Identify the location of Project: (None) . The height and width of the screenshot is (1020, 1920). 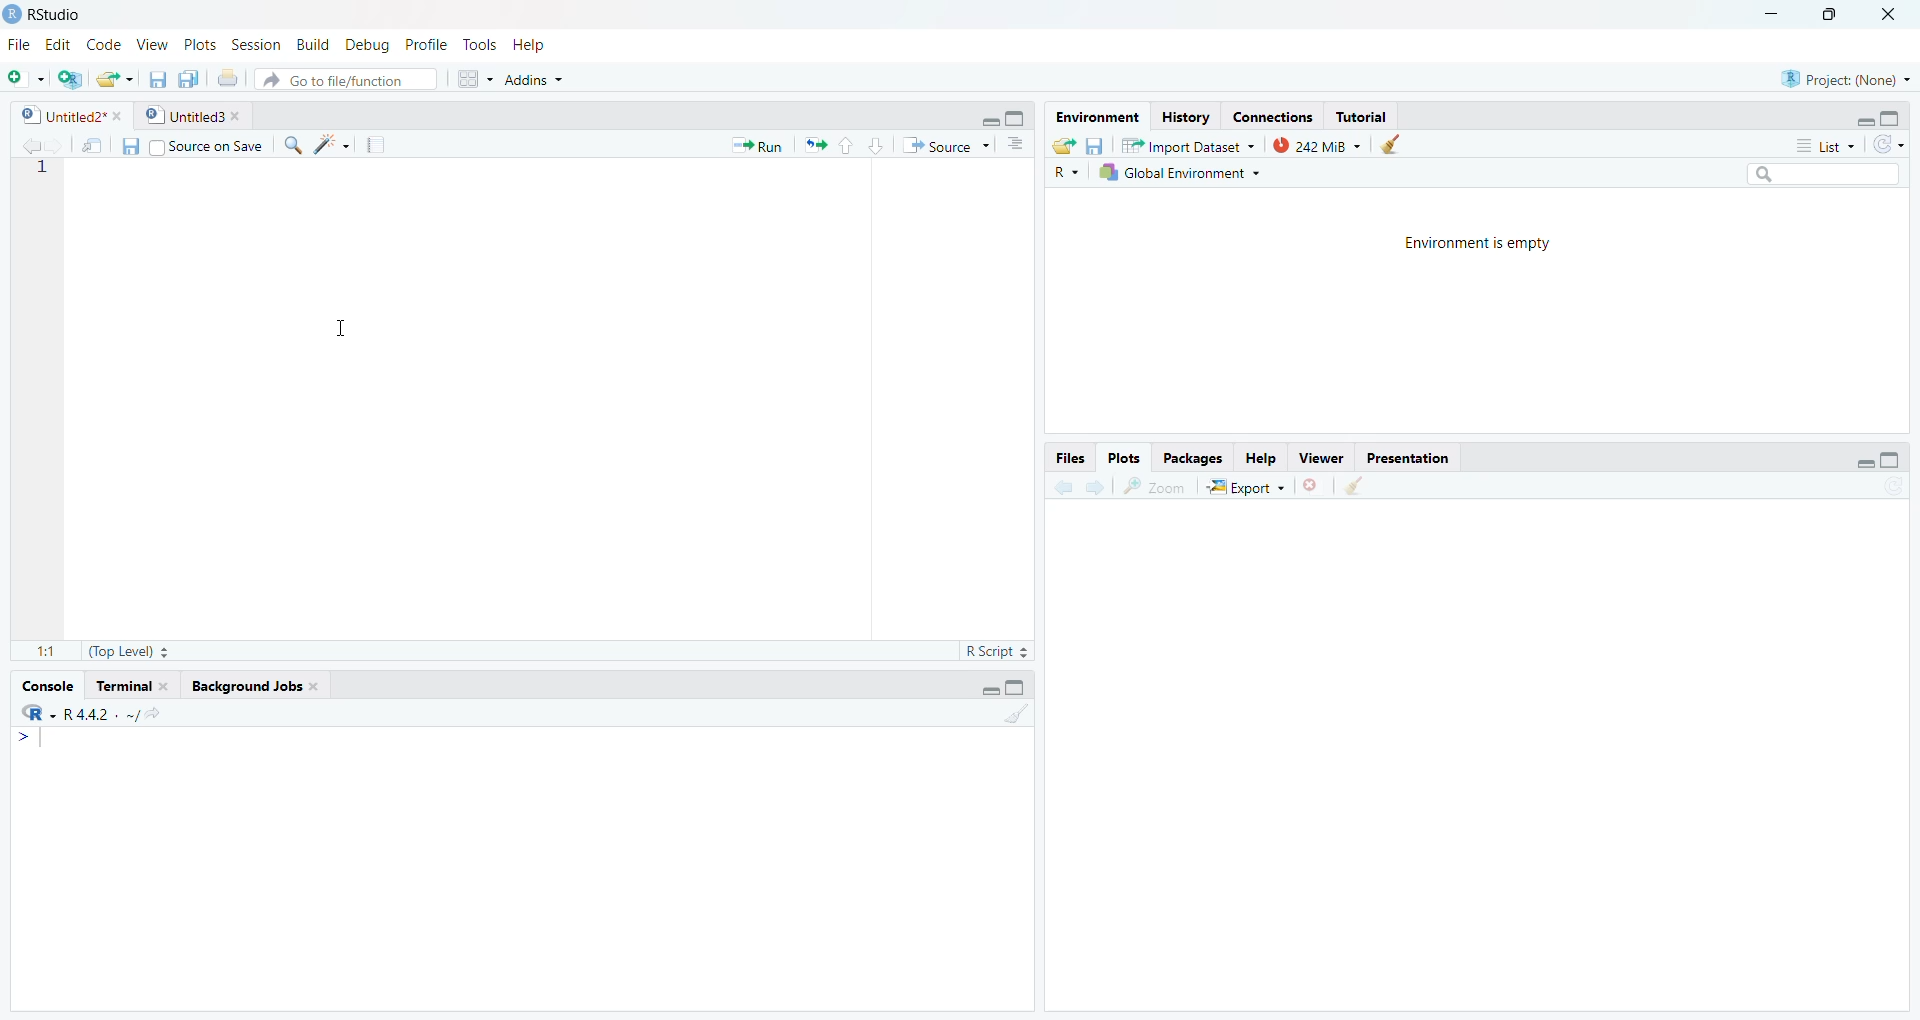
(1845, 77).